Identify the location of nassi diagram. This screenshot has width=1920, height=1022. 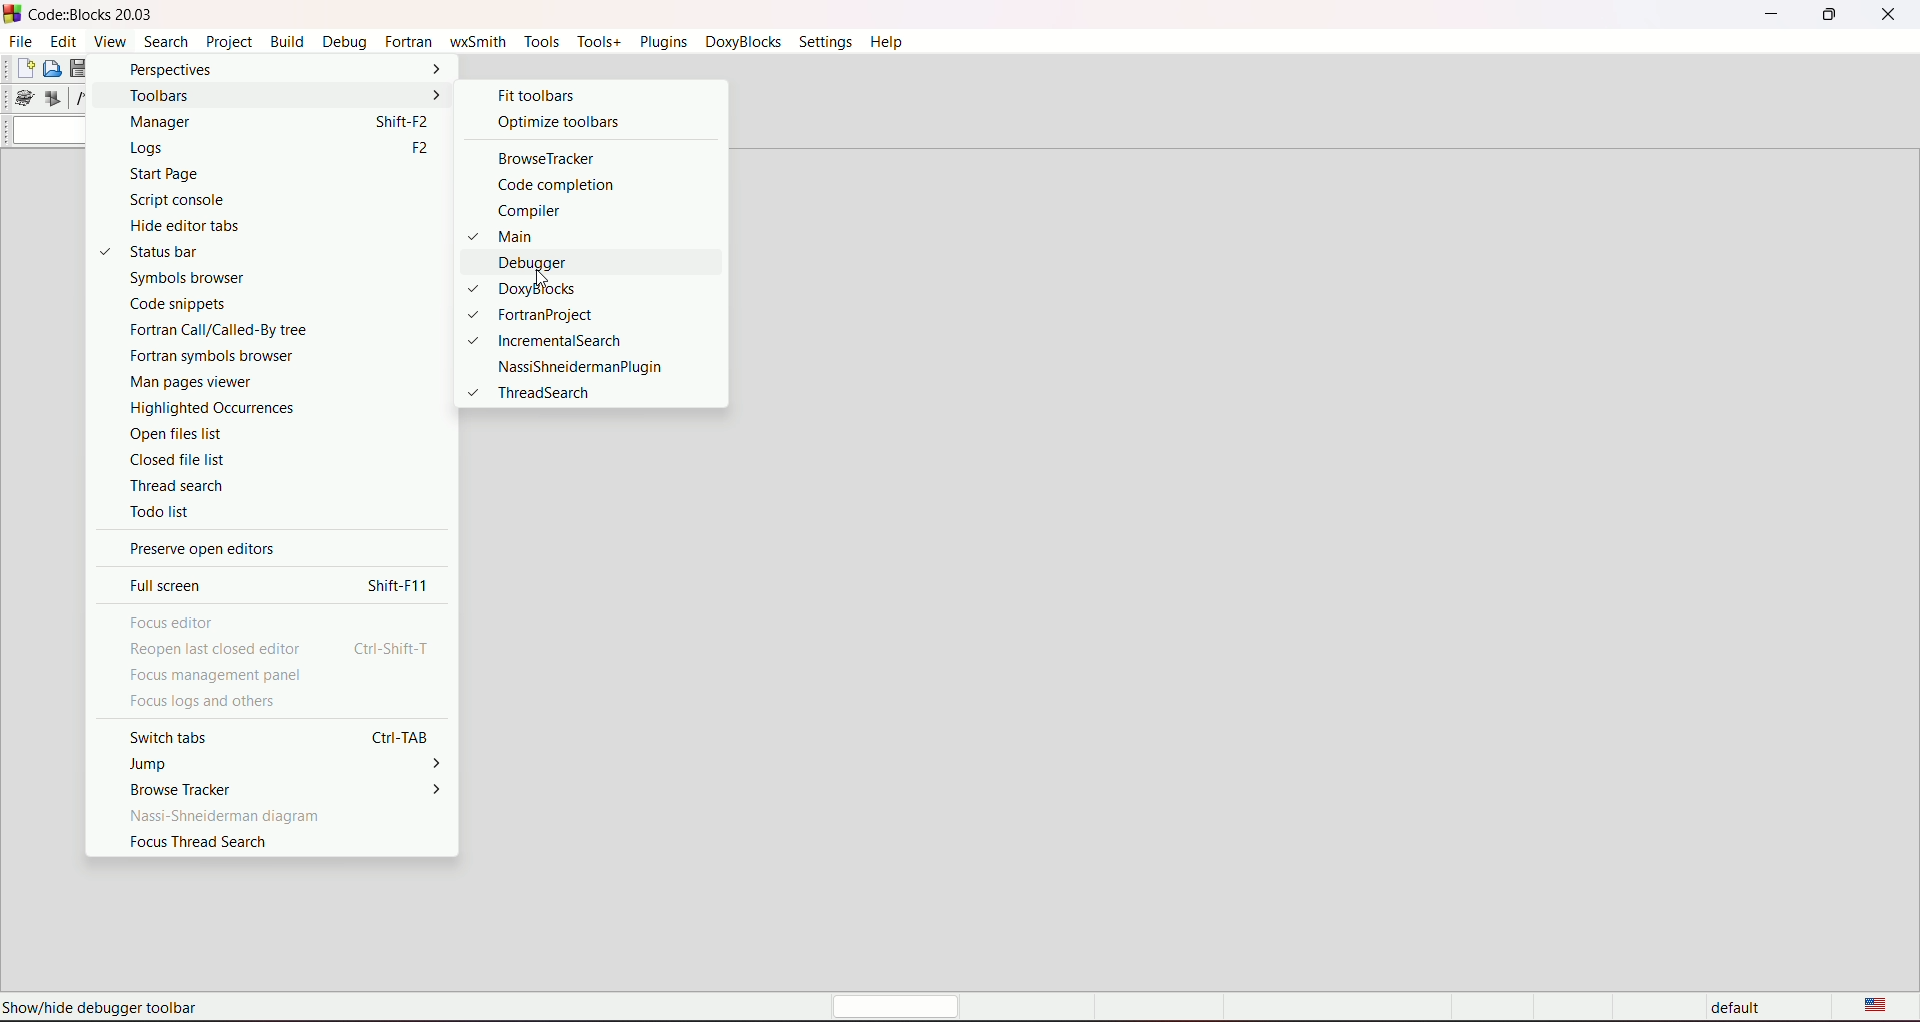
(229, 815).